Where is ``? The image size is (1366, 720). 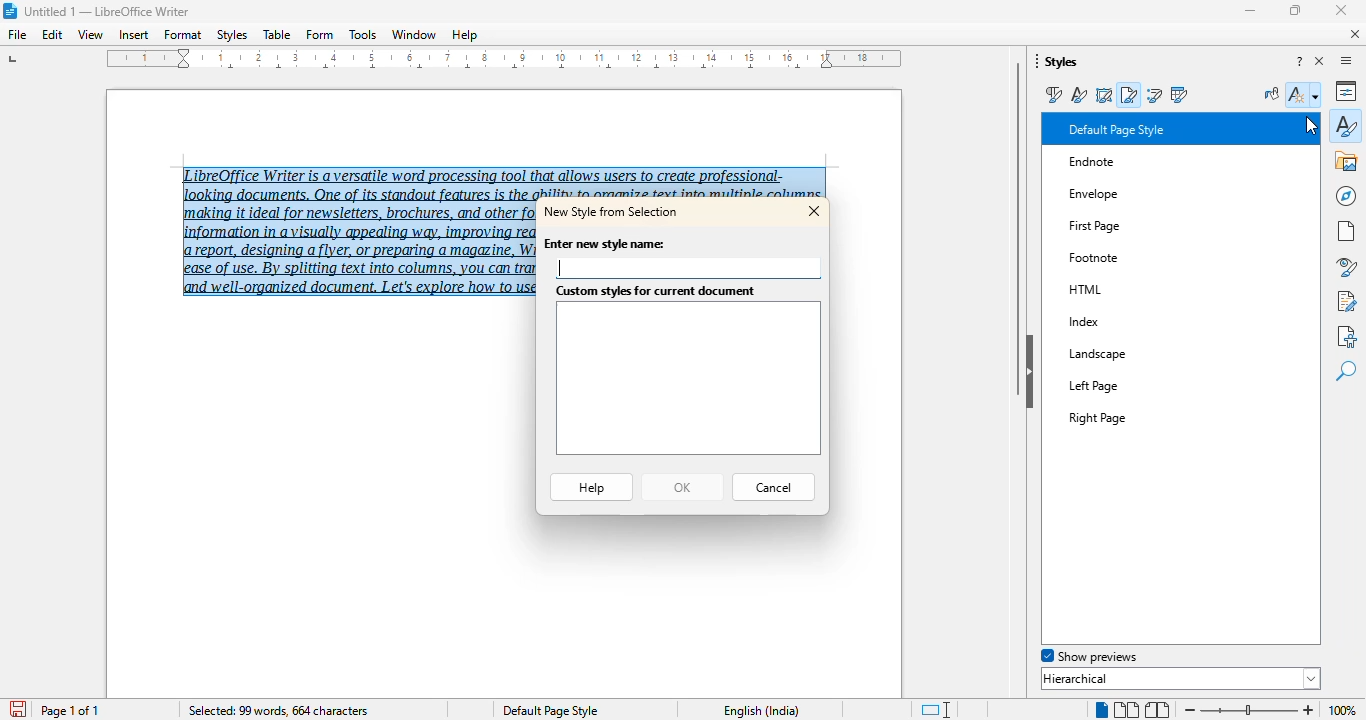  is located at coordinates (1092, 256).